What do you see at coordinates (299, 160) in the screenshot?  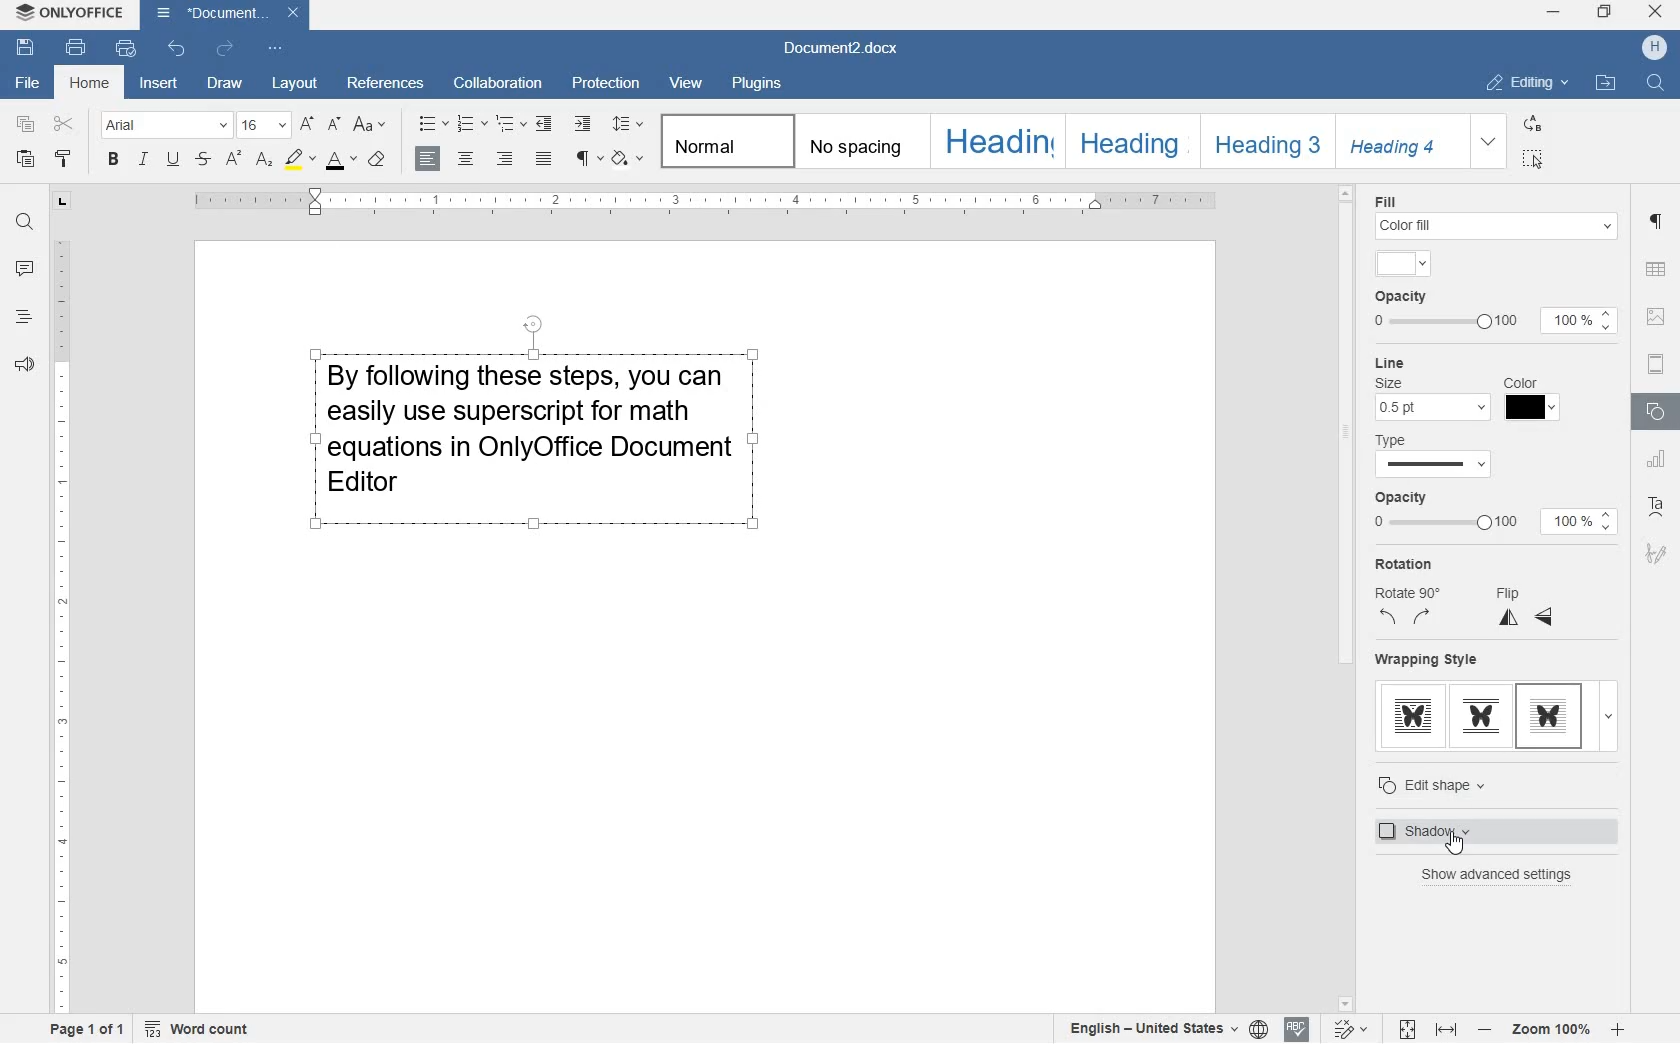 I see `highlight color` at bounding box center [299, 160].